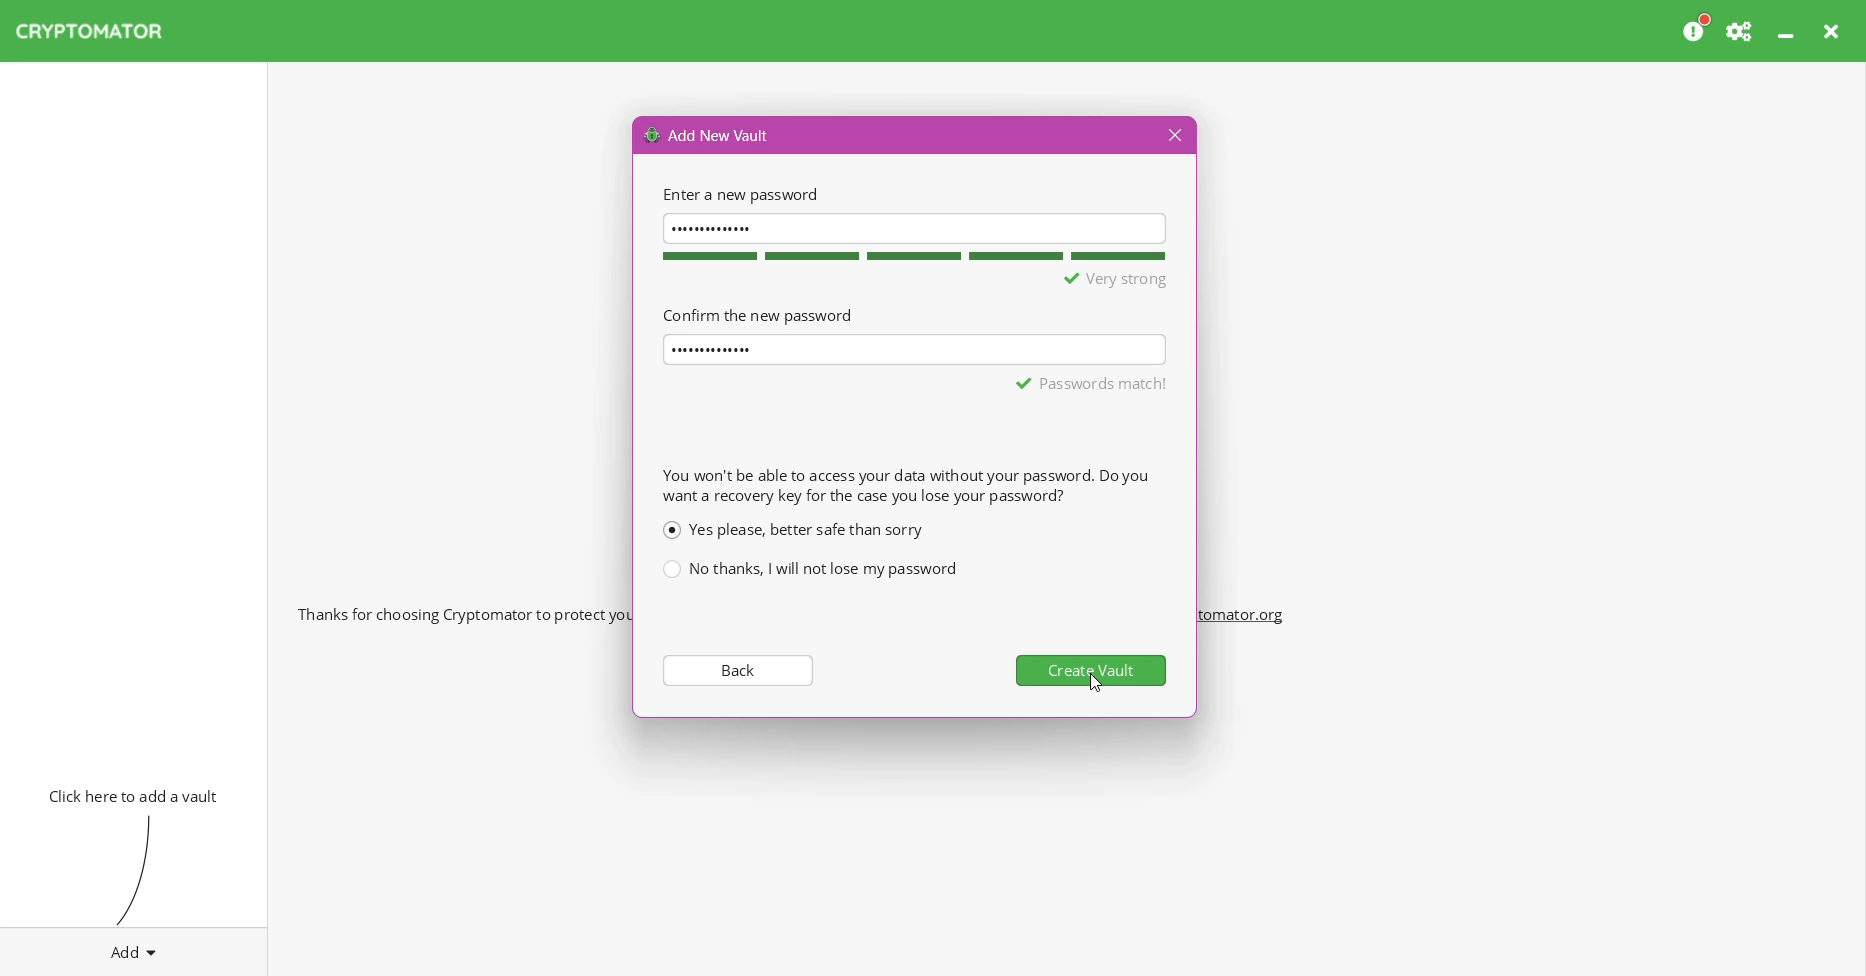 Image resolution: width=1866 pixels, height=976 pixels. Describe the element at coordinates (1697, 29) in the screenshot. I see `Please consider donating` at that location.